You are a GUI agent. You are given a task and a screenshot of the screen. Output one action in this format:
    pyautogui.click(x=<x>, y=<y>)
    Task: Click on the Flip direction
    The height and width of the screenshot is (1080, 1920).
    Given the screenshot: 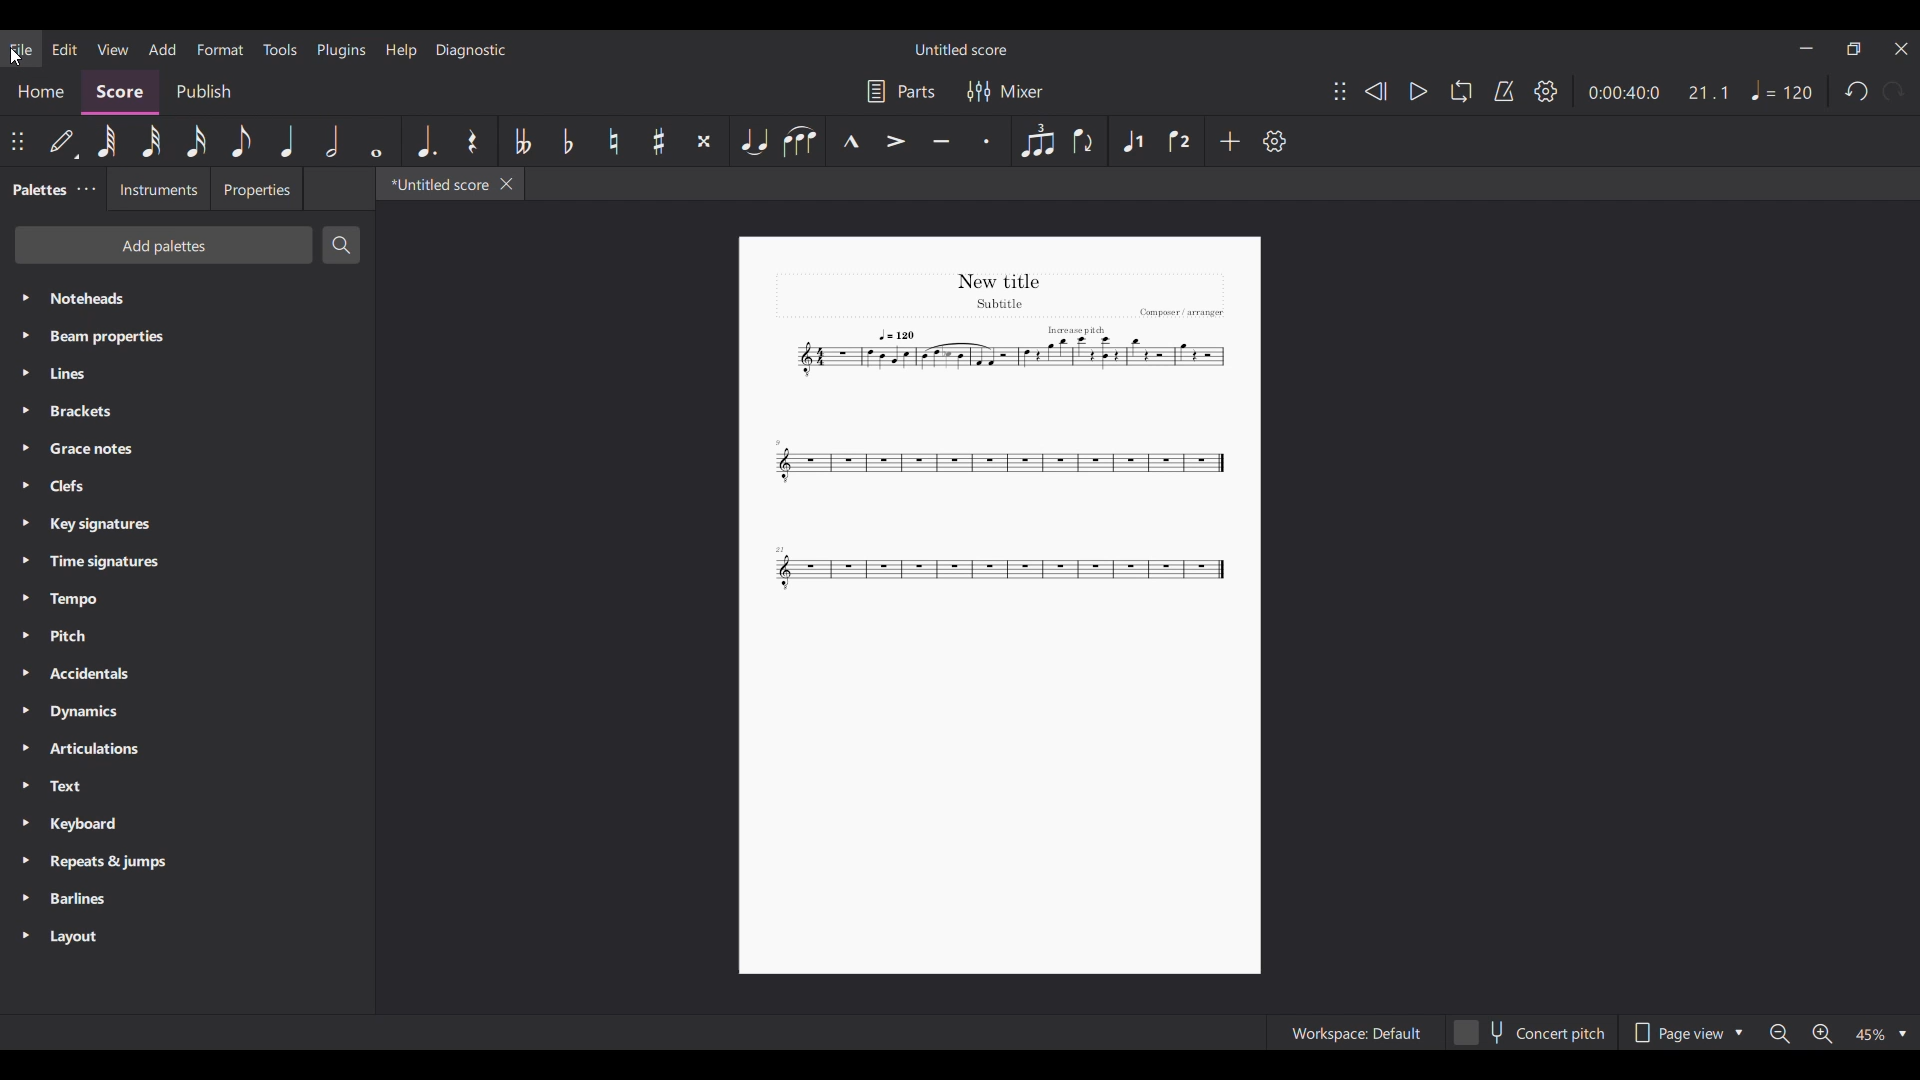 What is the action you would take?
    pyautogui.click(x=1086, y=141)
    